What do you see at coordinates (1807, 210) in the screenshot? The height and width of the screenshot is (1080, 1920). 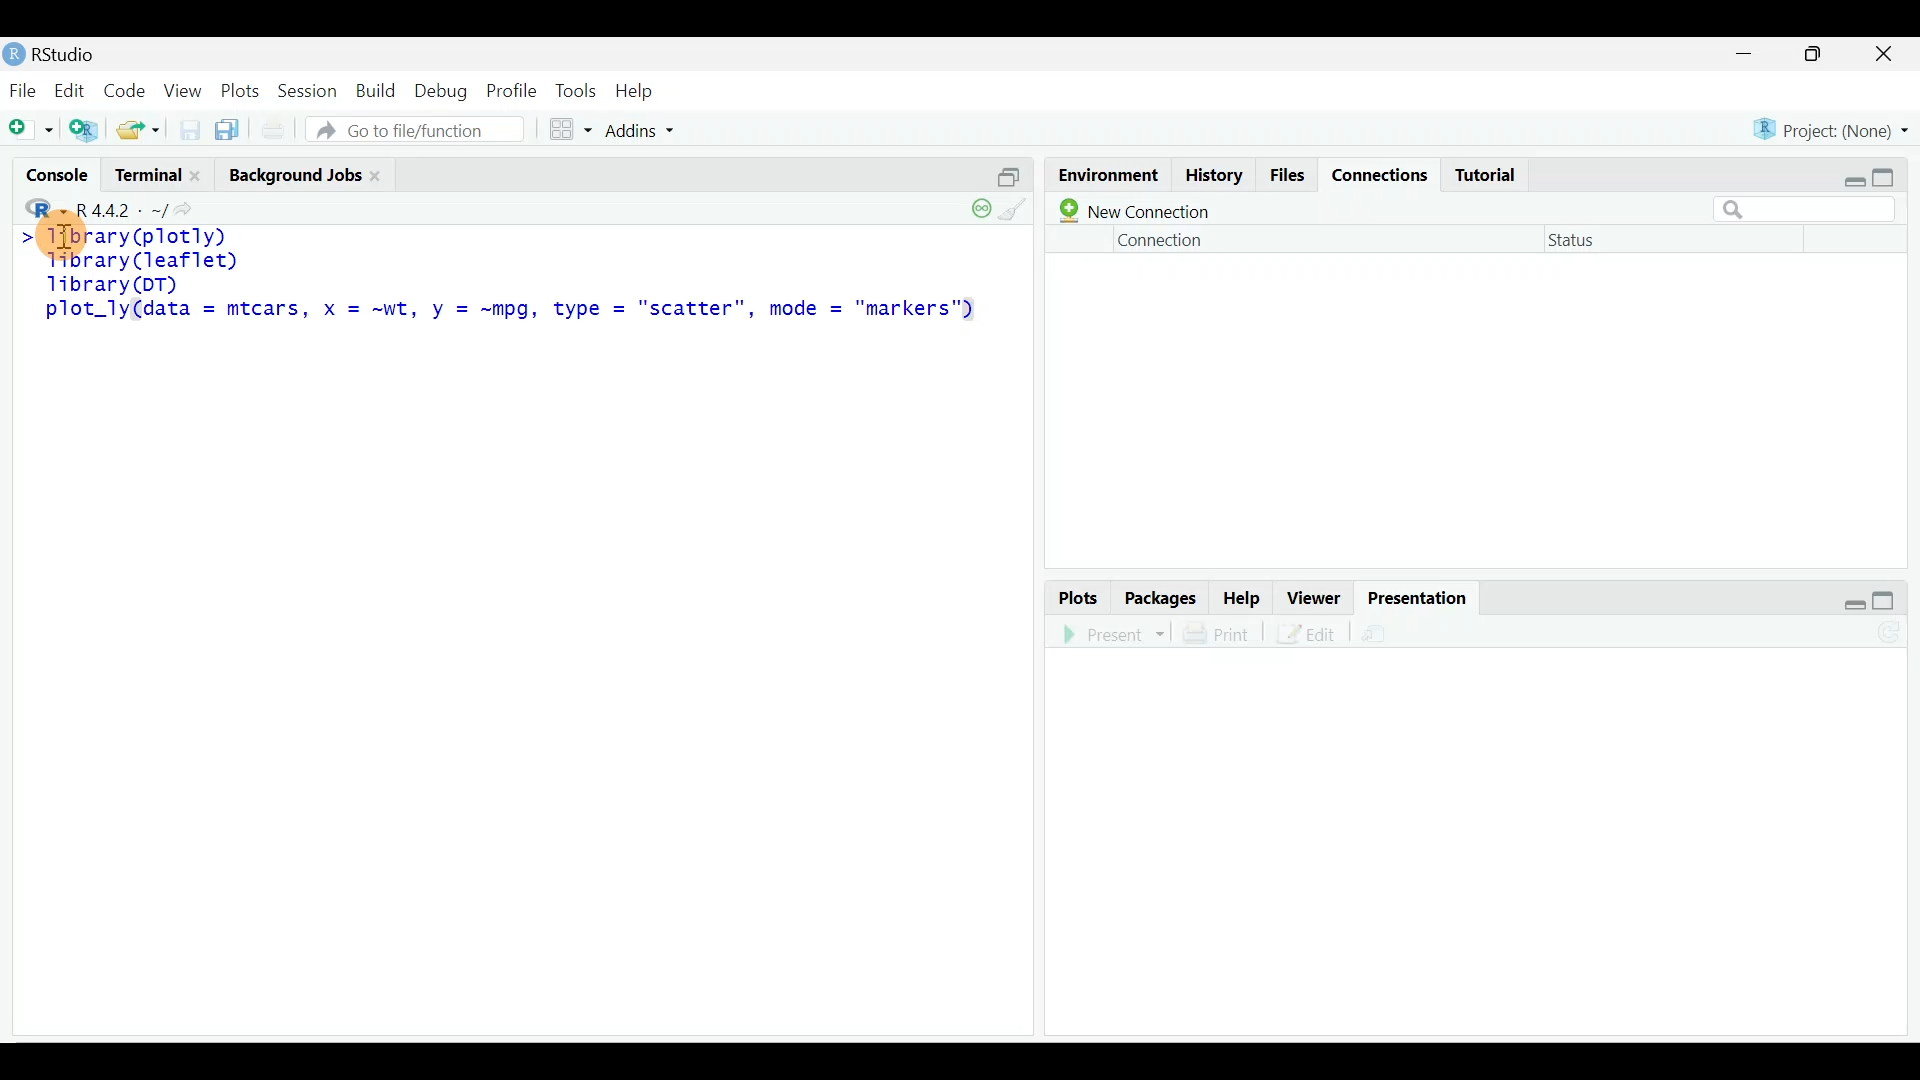 I see `Search bar` at bounding box center [1807, 210].